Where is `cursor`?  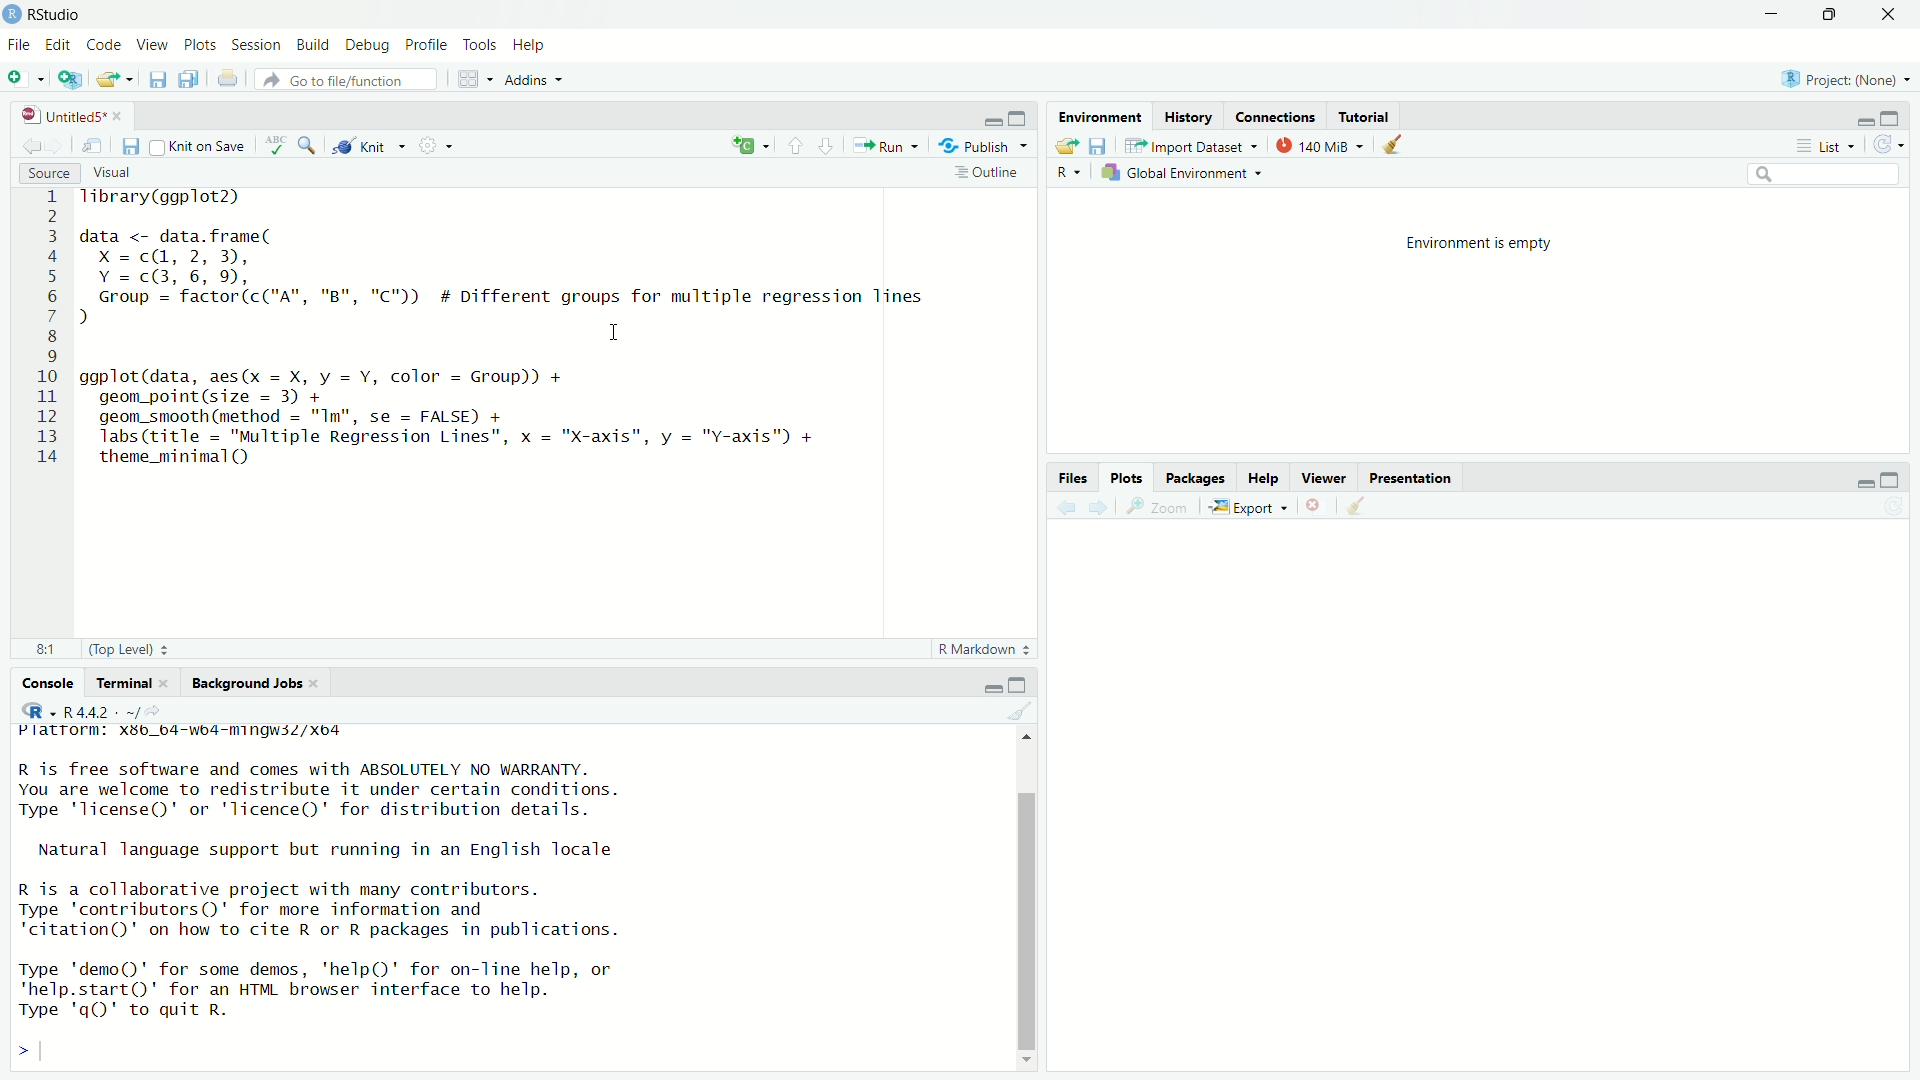 cursor is located at coordinates (617, 332).